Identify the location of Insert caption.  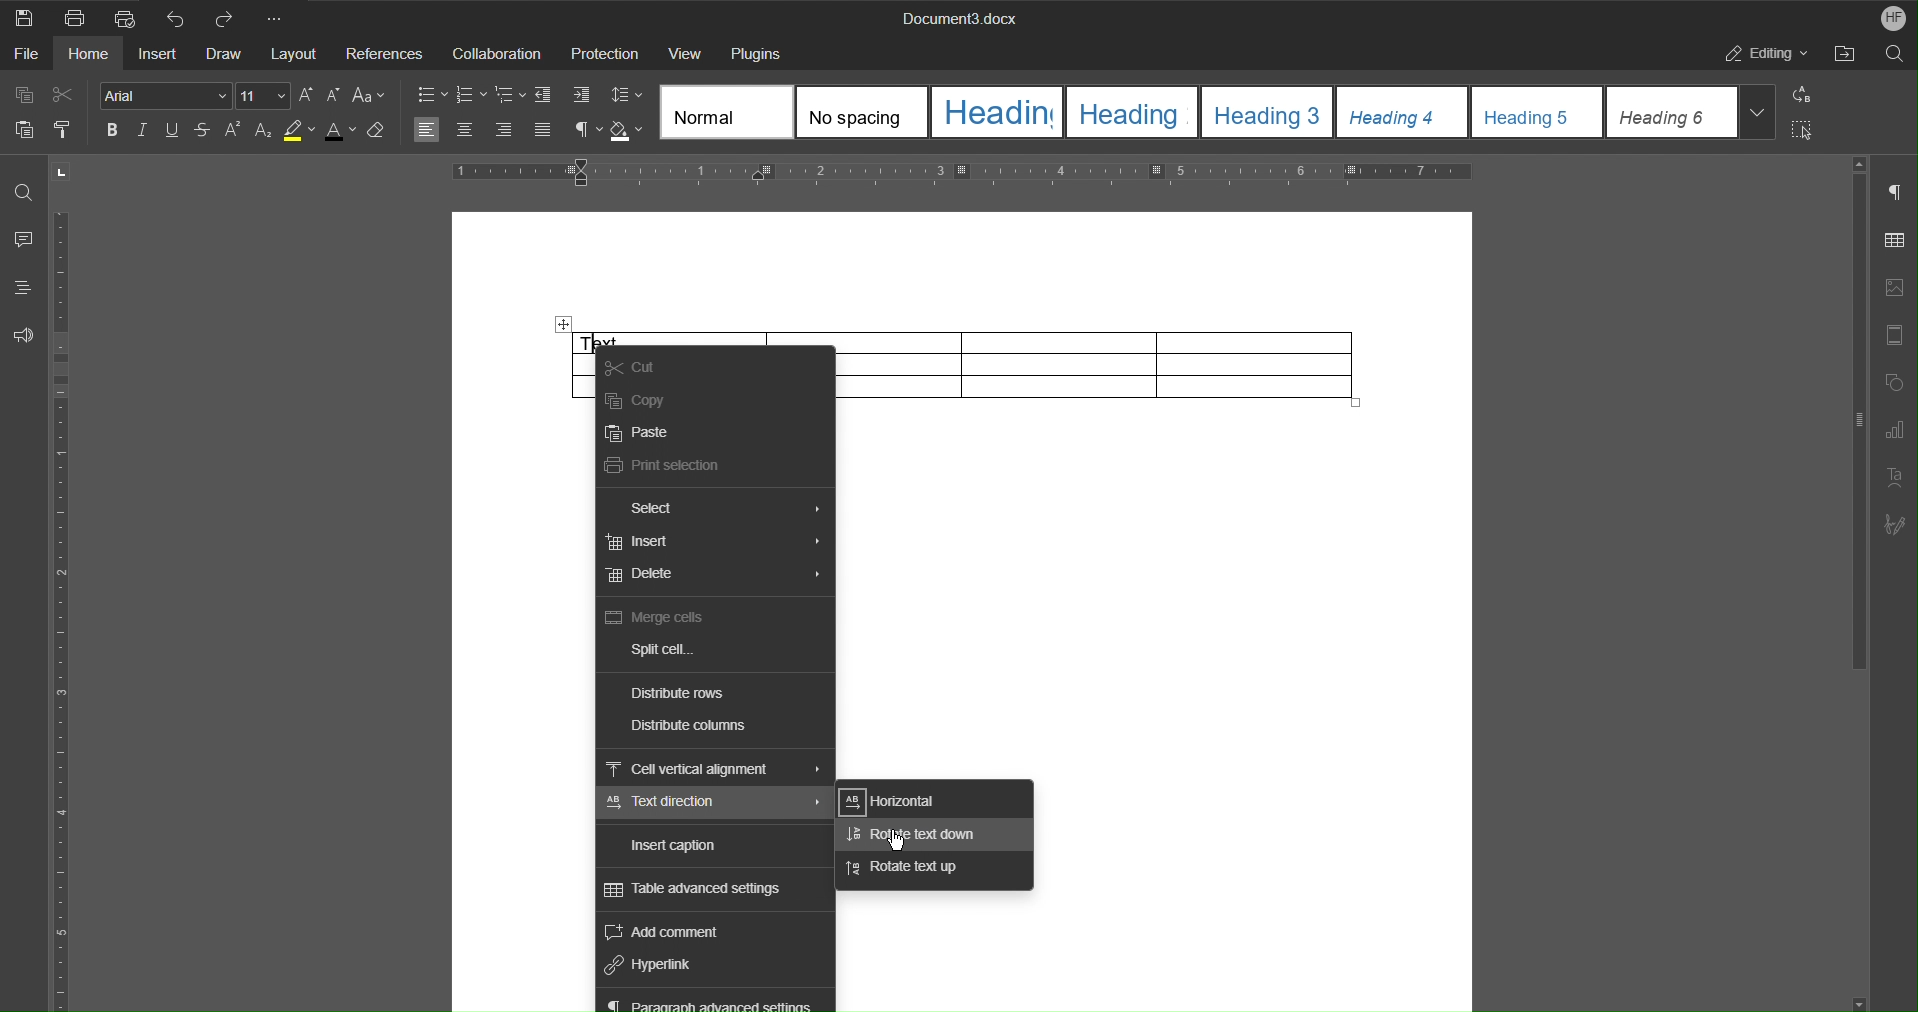
(678, 846).